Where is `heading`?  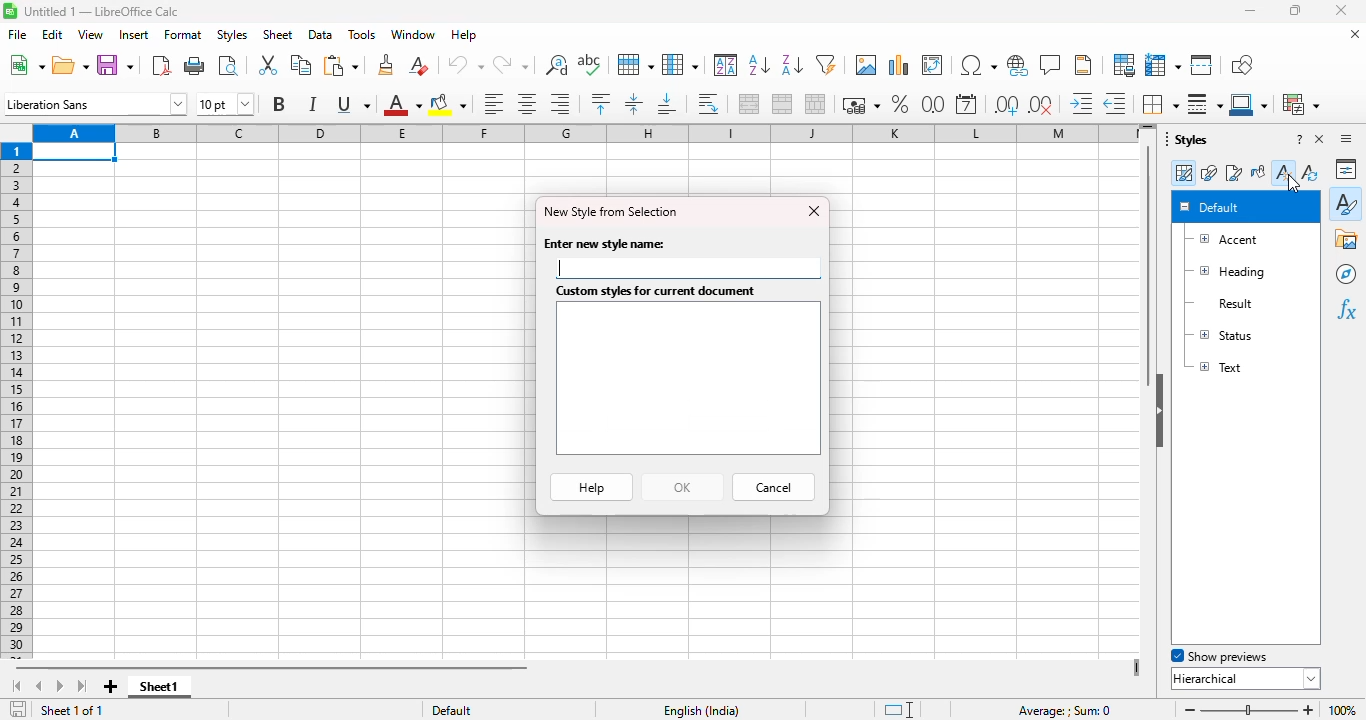
heading is located at coordinates (1227, 272).